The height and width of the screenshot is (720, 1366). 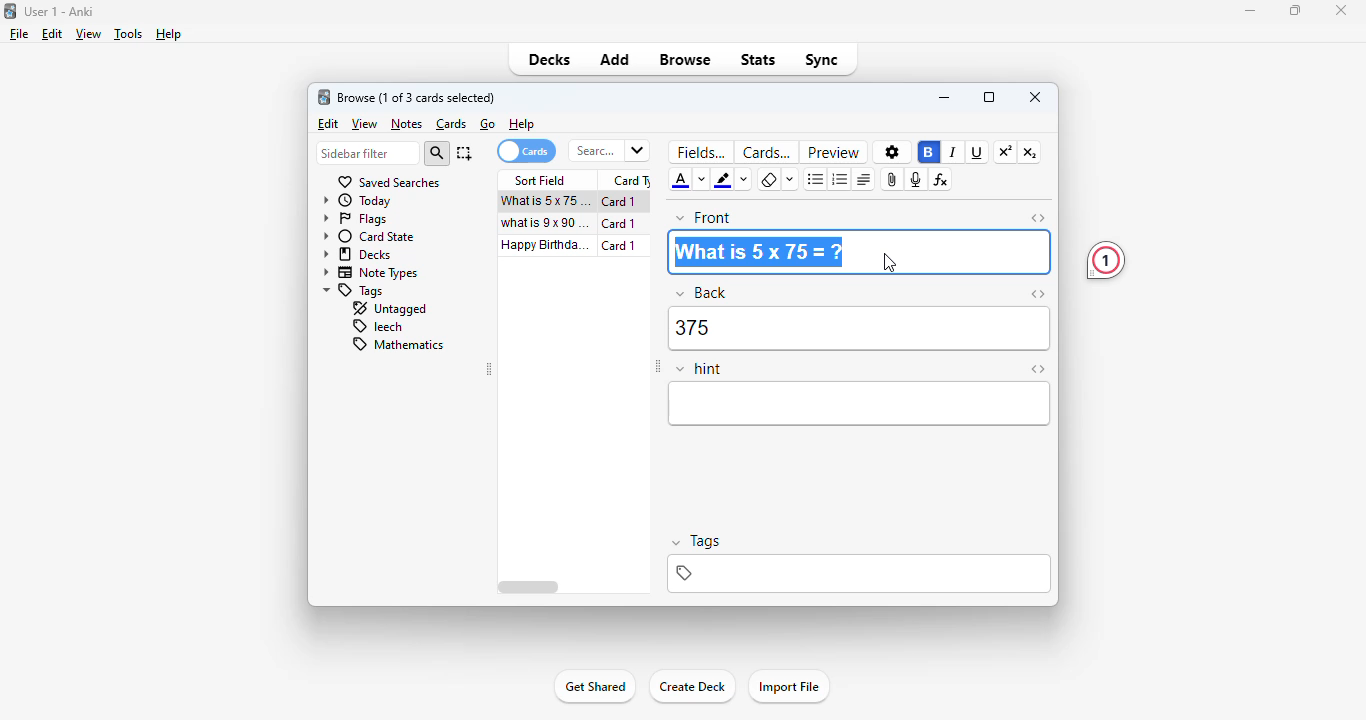 What do you see at coordinates (417, 97) in the screenshot?
I see `browse (1 of 3 cards selected)` at bounding box center [417, 97].